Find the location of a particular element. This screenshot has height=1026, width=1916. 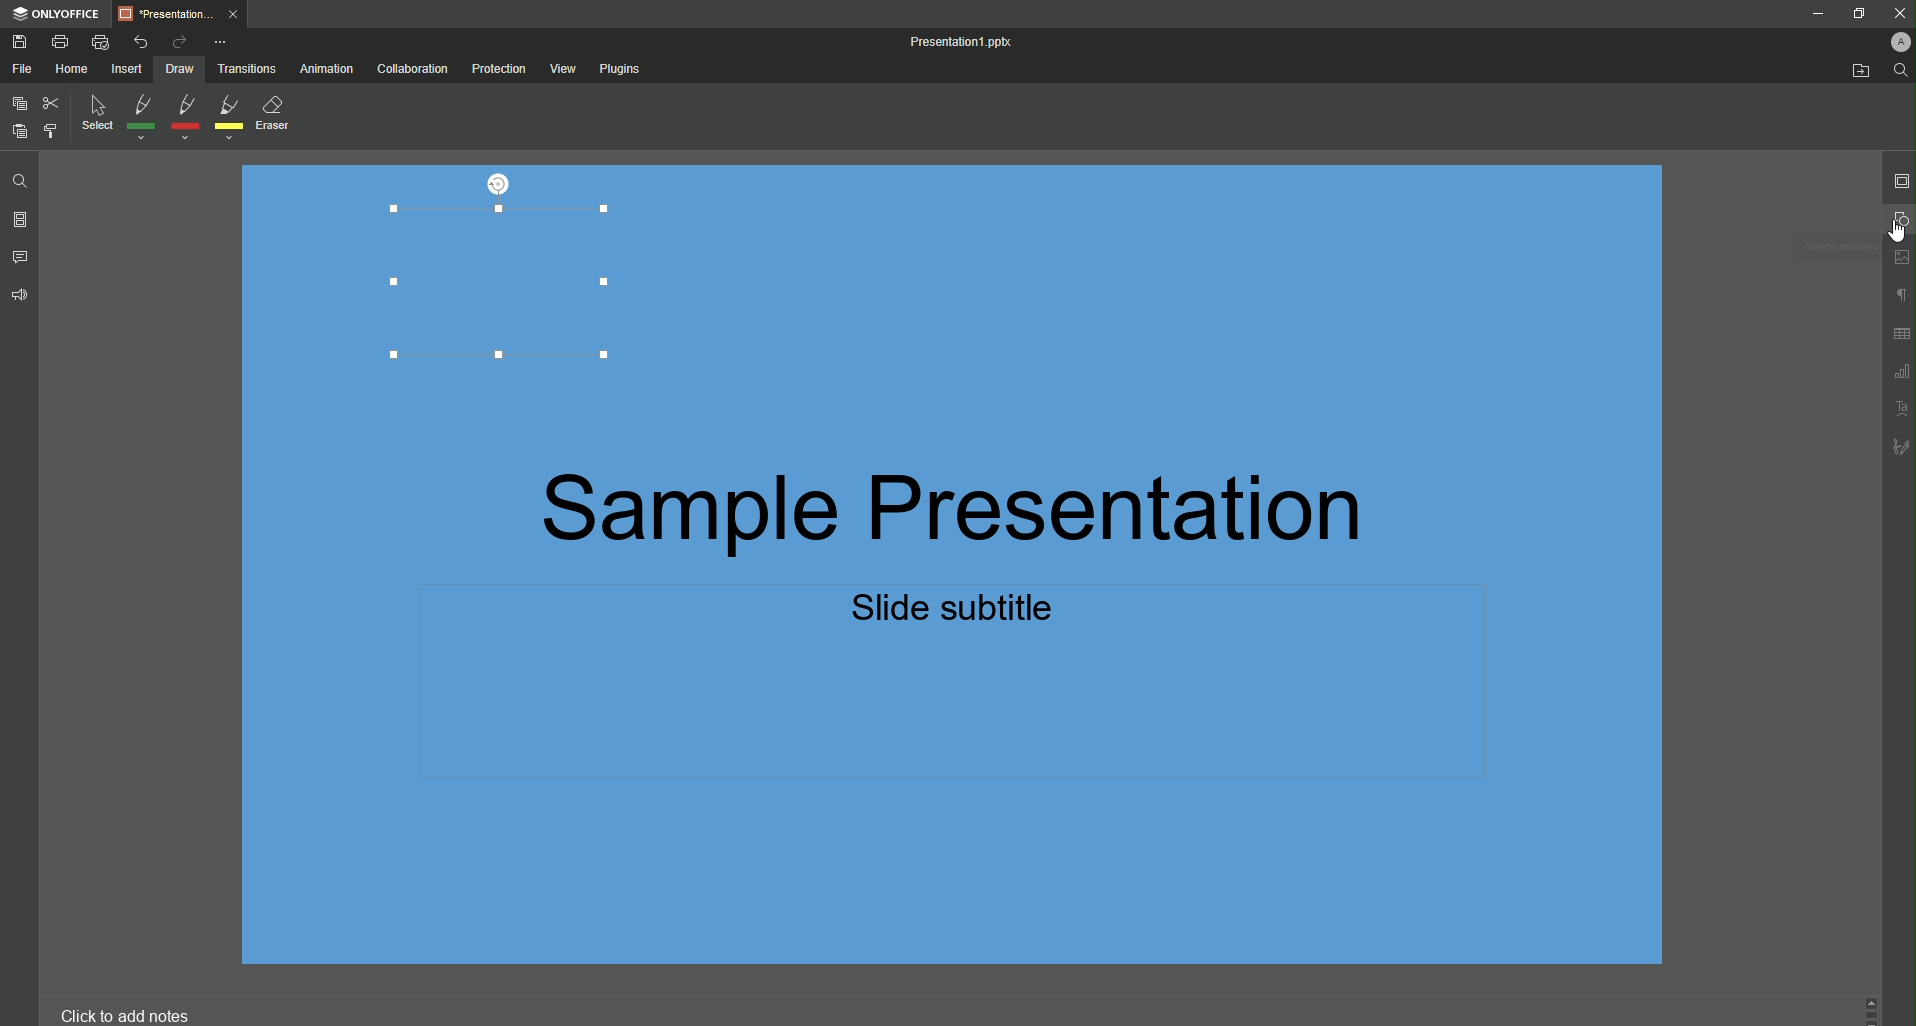

Paste is located at coordinates (19, 131).